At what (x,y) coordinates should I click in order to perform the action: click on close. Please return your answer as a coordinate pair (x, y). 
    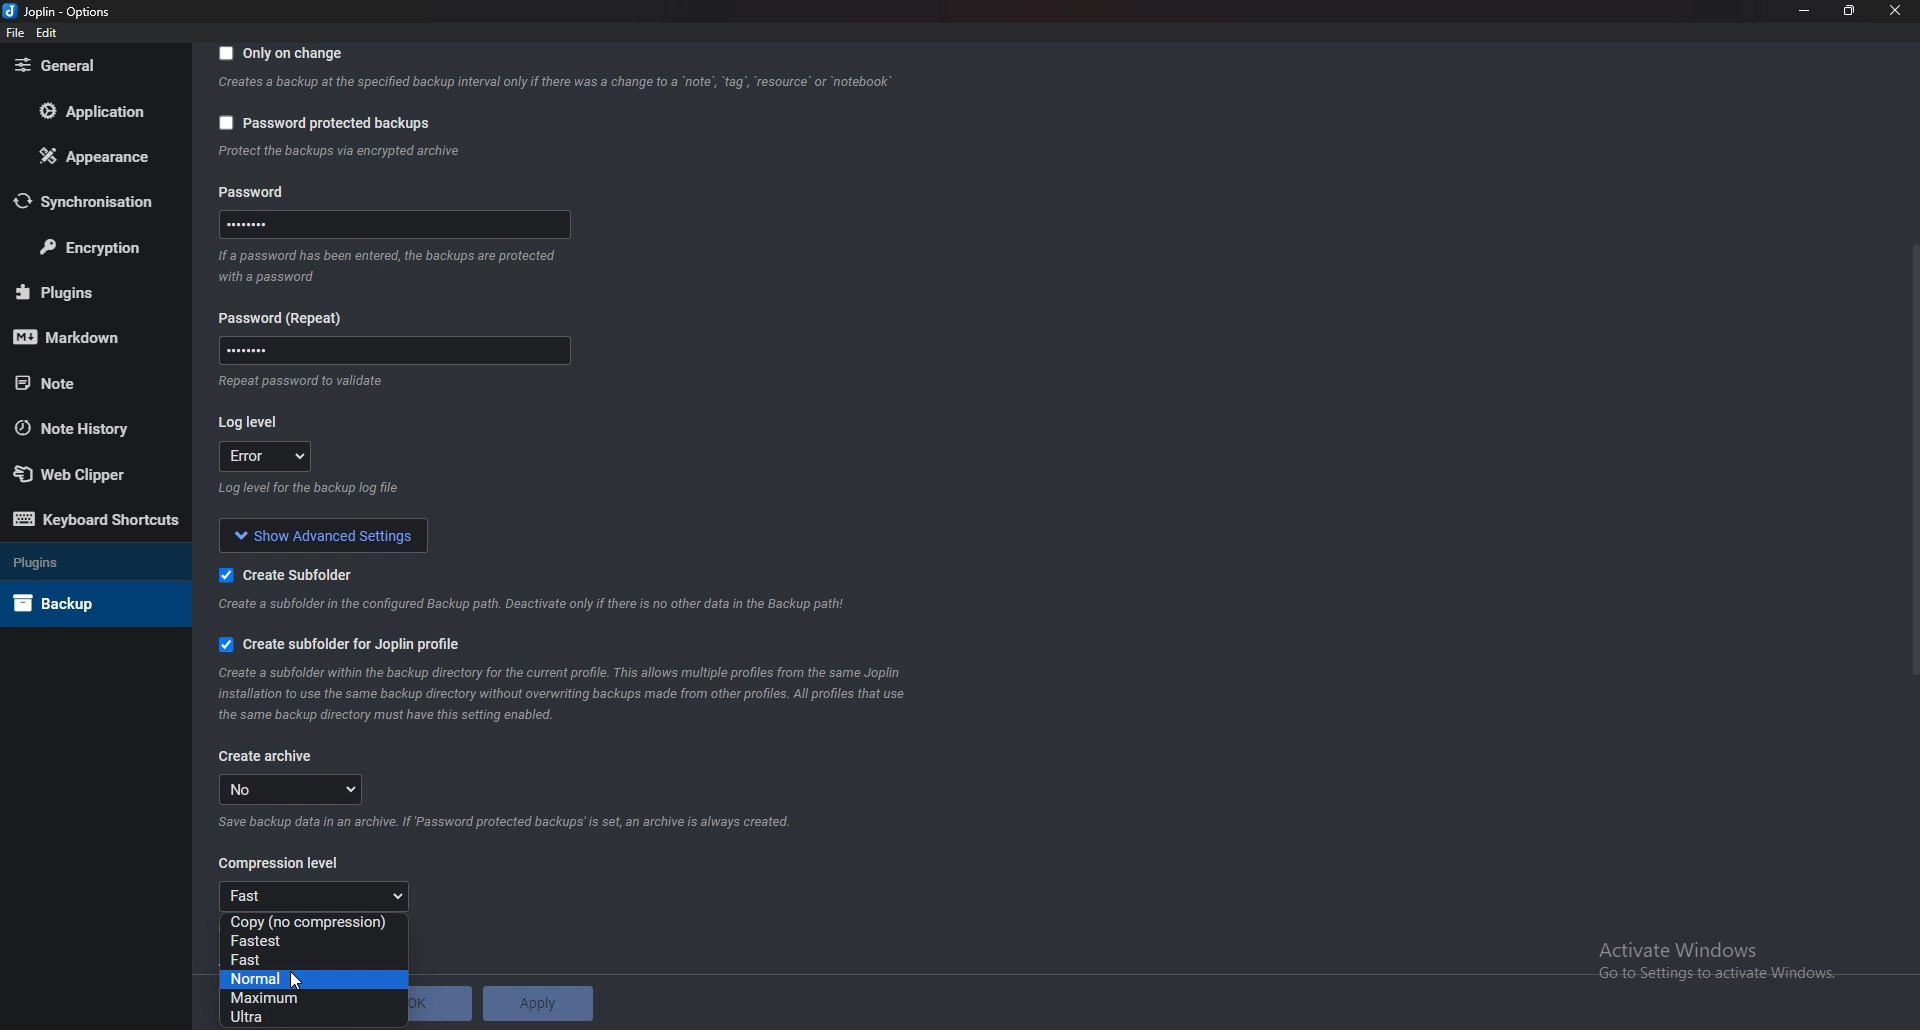
    Looking at the image, I should click on (1893, 10).